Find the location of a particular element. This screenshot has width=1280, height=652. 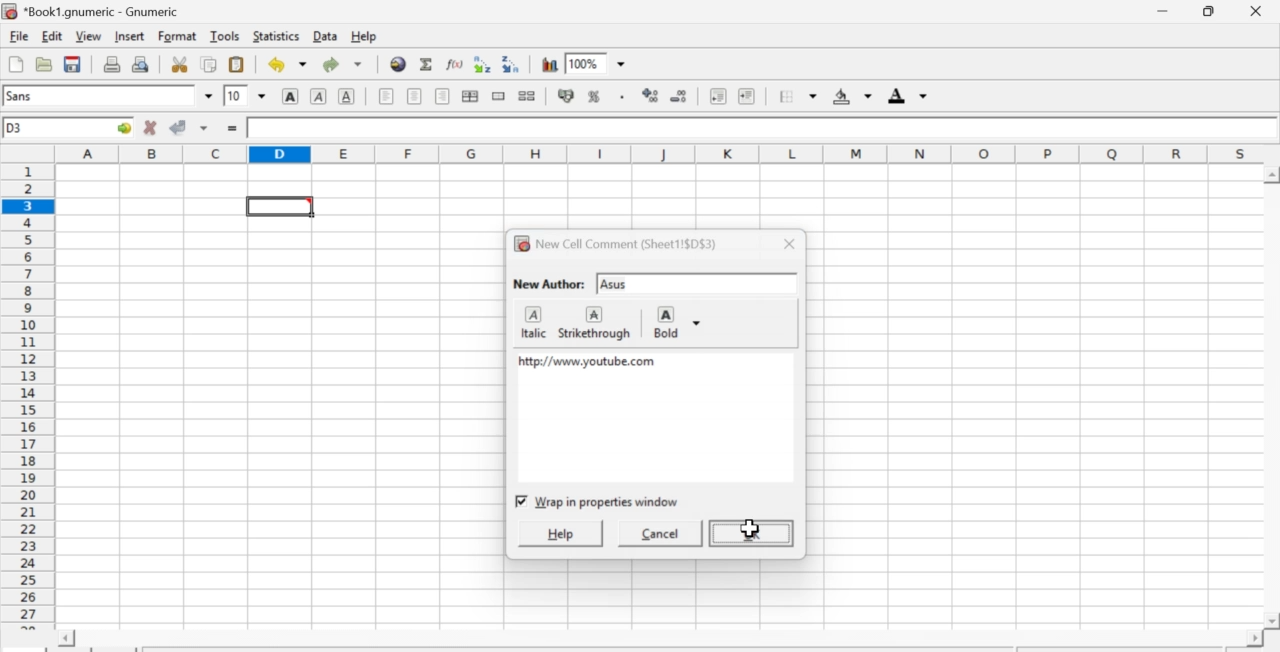

scroll right is located at coordinates (1254, 638).